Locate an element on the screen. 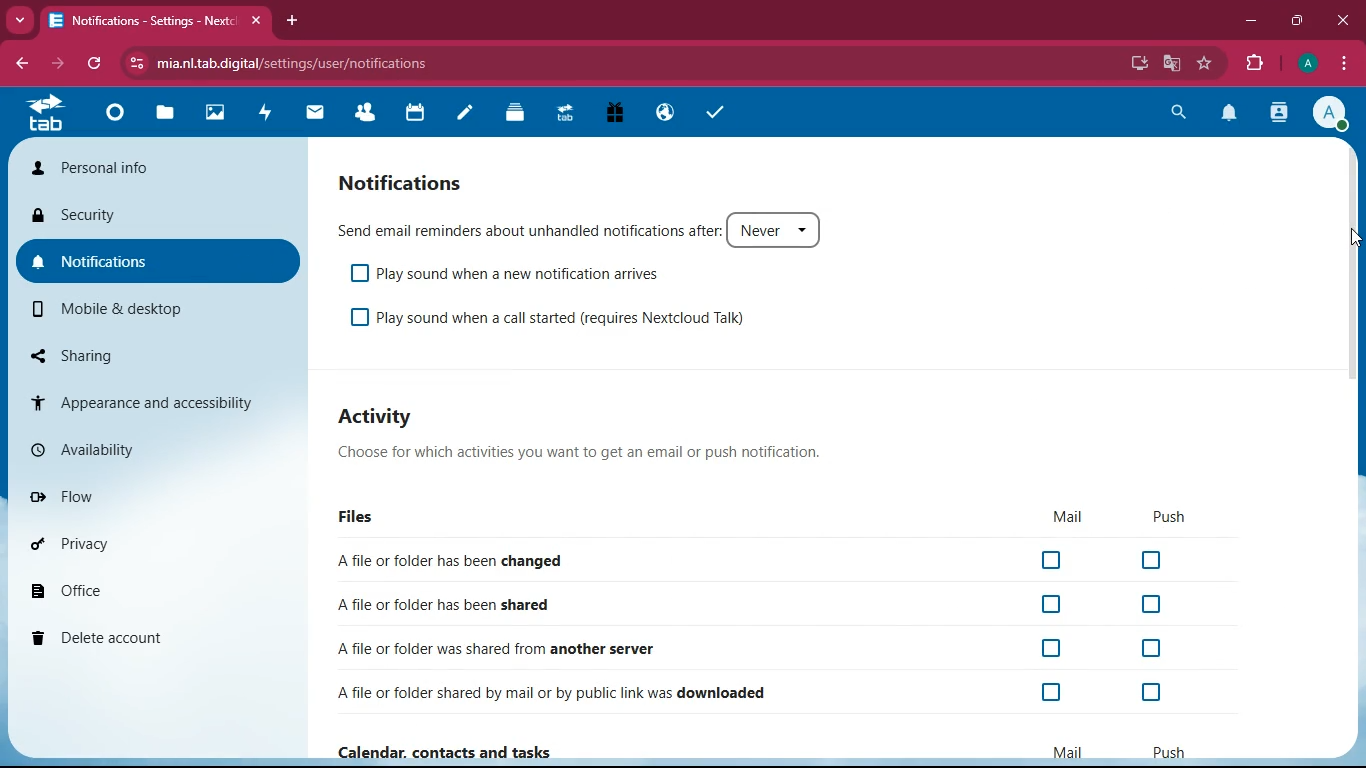 The image size is (1366, 768). Deck is located at coordinates (517, 115).